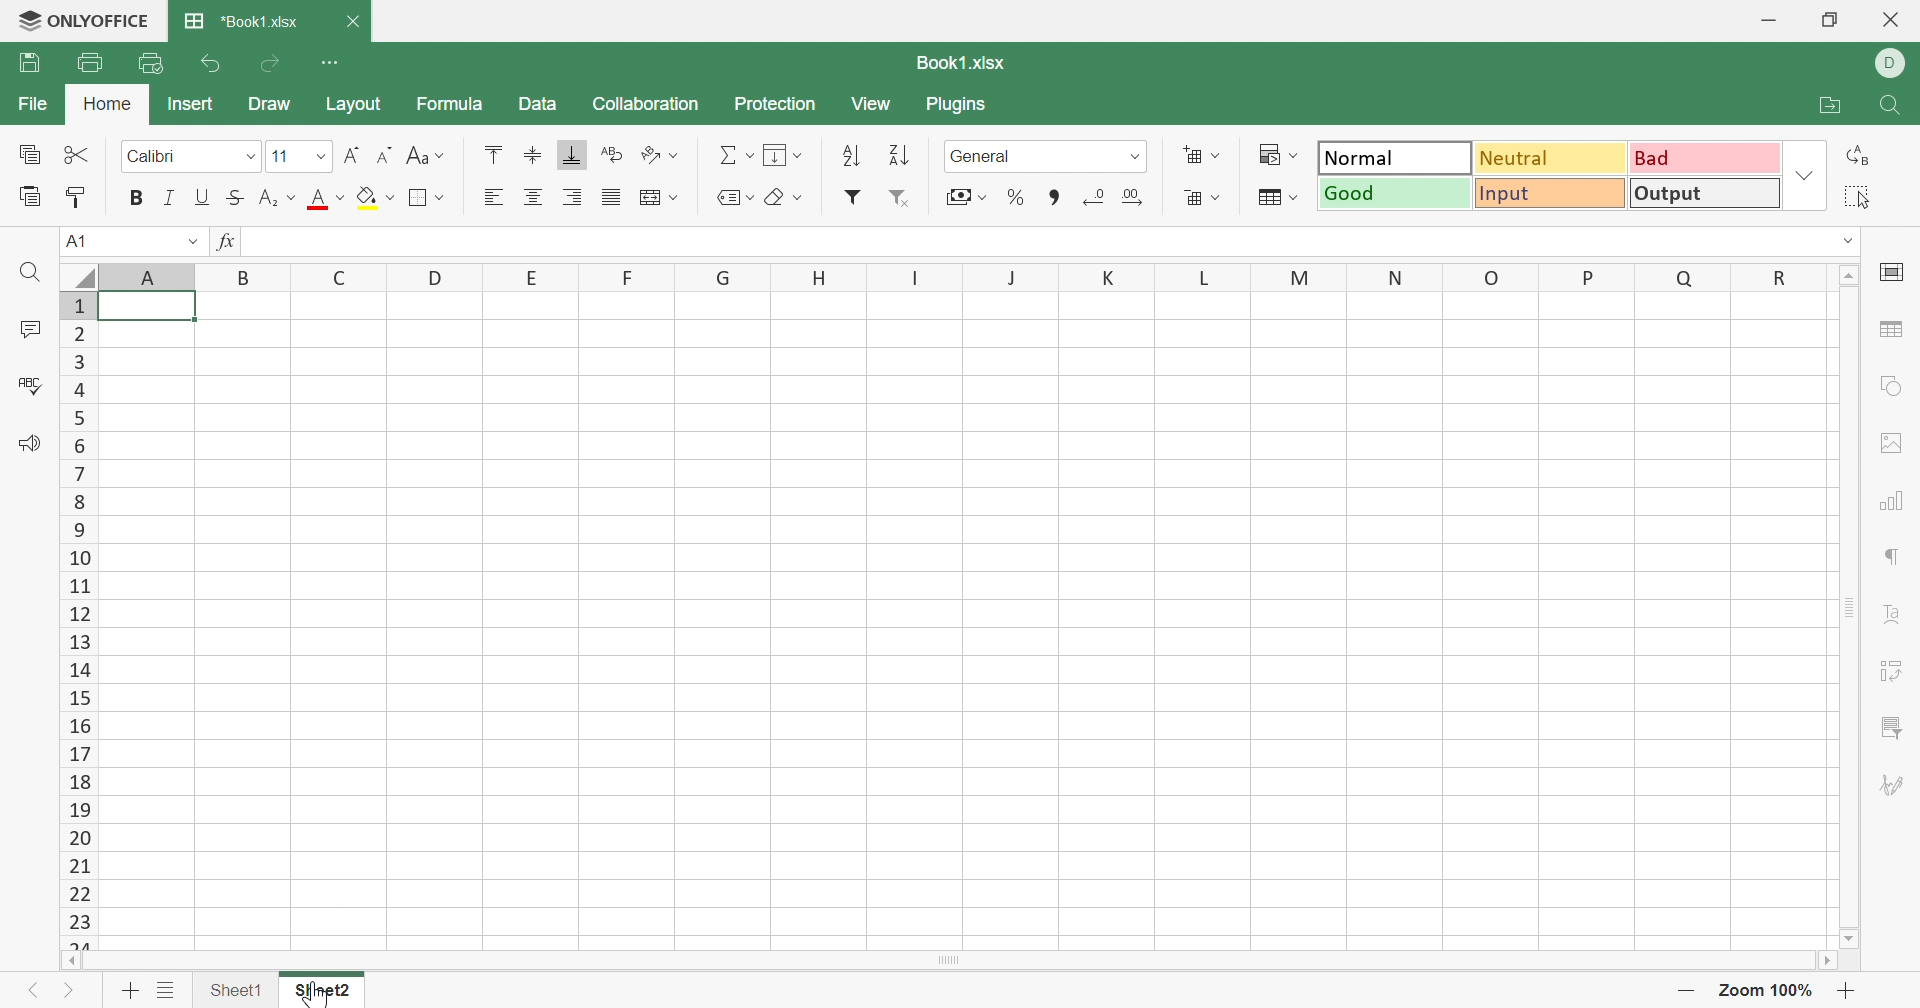  Describe the element at coordinates (1849, 278) in the screenshot. I see `Scroll Up` at that location.